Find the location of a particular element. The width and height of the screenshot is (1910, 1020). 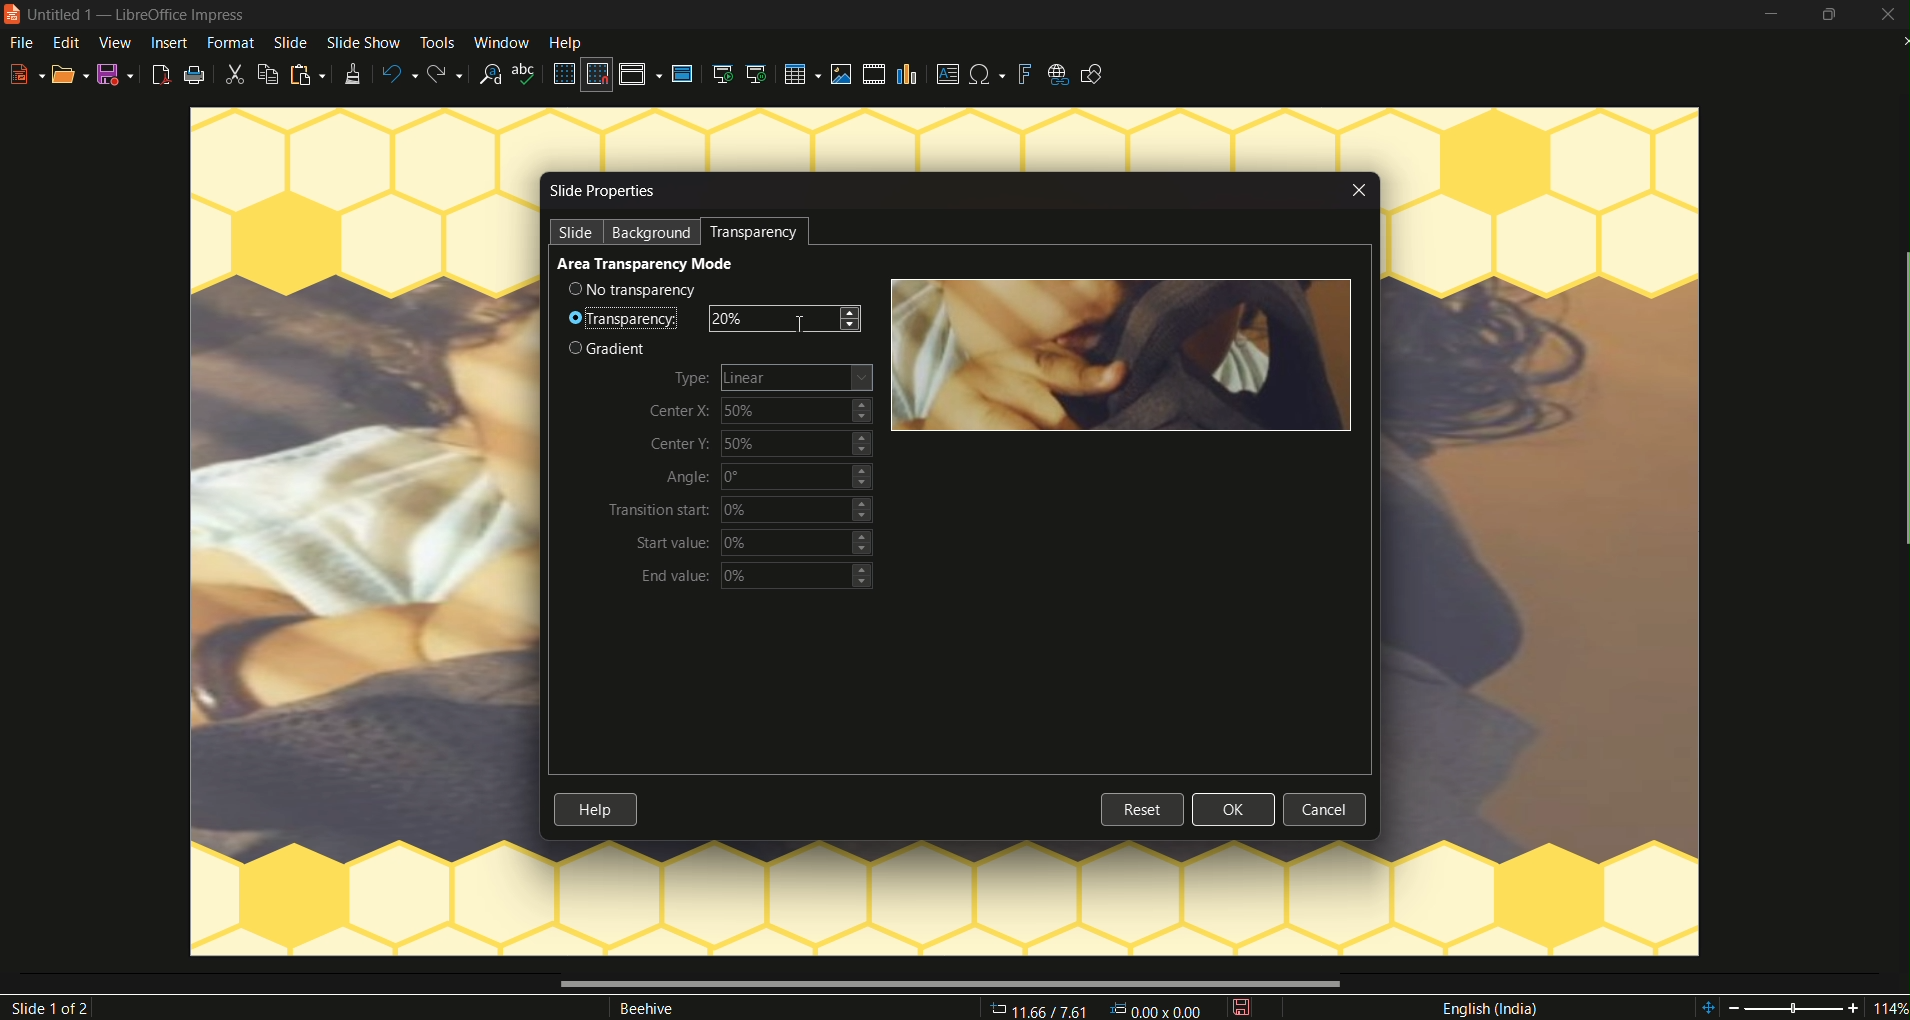

export as pdf is located at coordinates (161, 75).